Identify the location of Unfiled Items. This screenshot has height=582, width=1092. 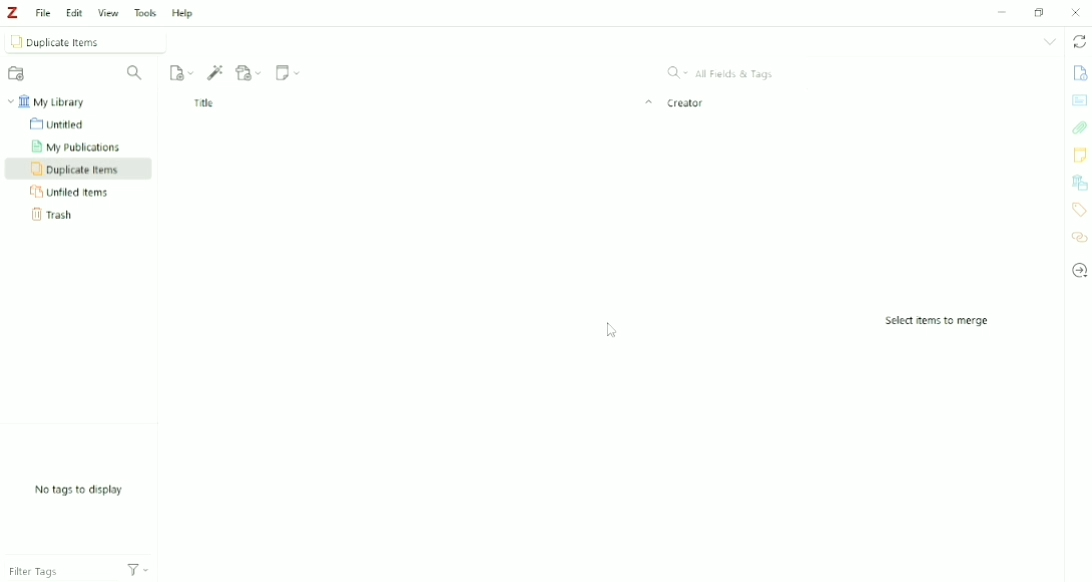
(77, 192).